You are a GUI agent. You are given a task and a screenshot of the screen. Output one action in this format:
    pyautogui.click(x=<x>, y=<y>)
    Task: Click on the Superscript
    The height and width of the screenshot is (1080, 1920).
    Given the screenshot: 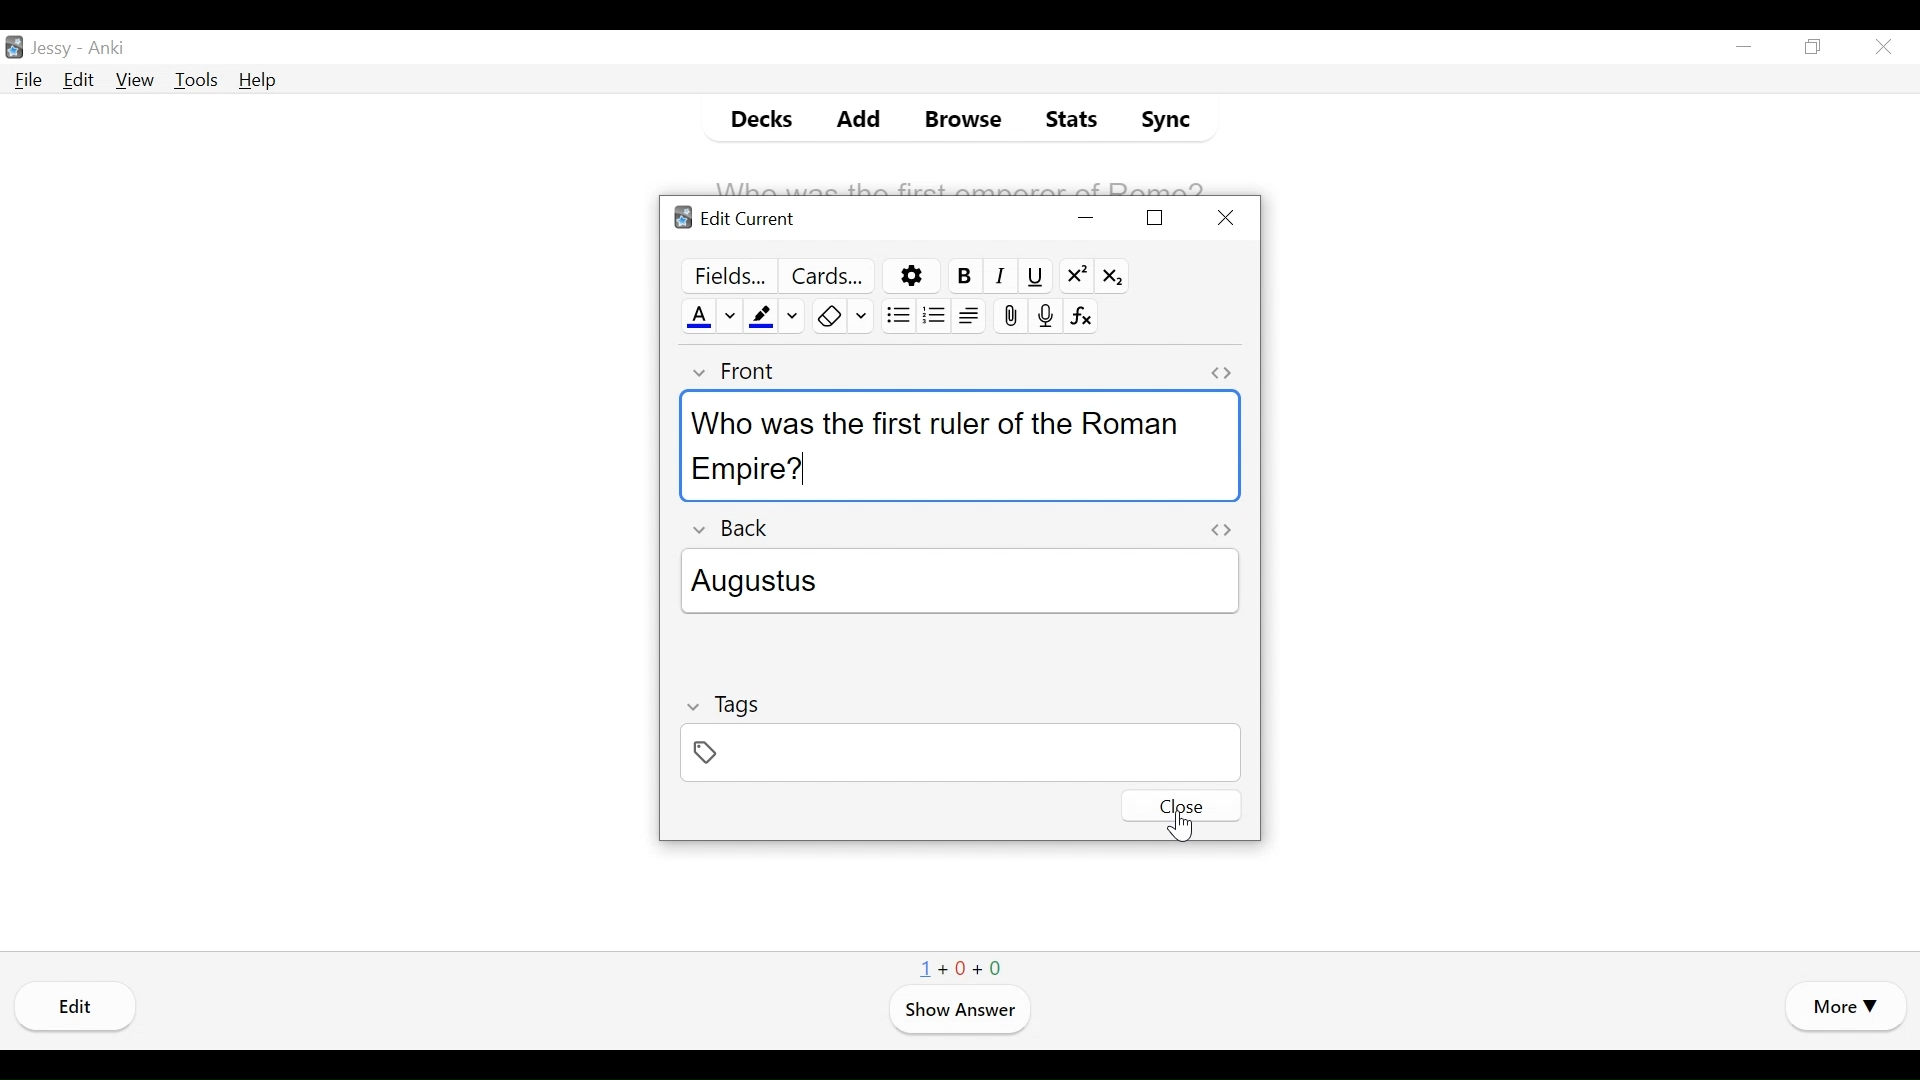 What is the action you would take?
    pyautogui.click(x=1076, y=275)
    